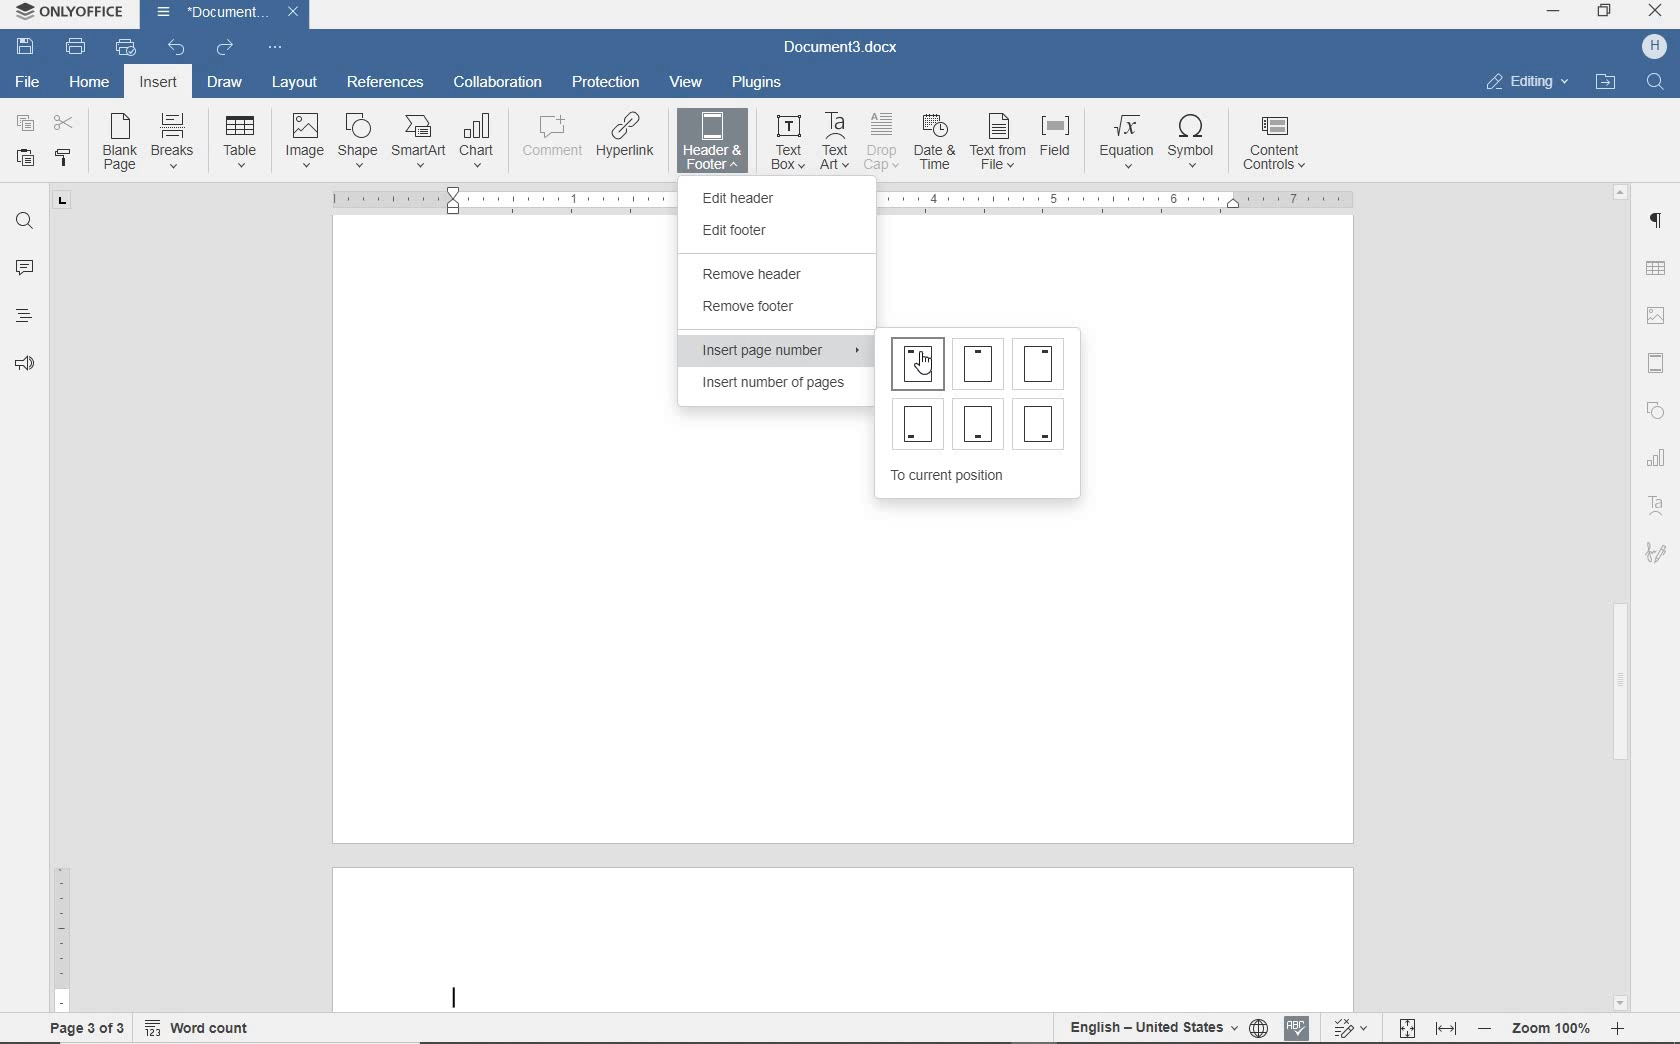  Describe the element at coordinates (1615, 1032) in the screenshot. I see `Zoom In` at that location.